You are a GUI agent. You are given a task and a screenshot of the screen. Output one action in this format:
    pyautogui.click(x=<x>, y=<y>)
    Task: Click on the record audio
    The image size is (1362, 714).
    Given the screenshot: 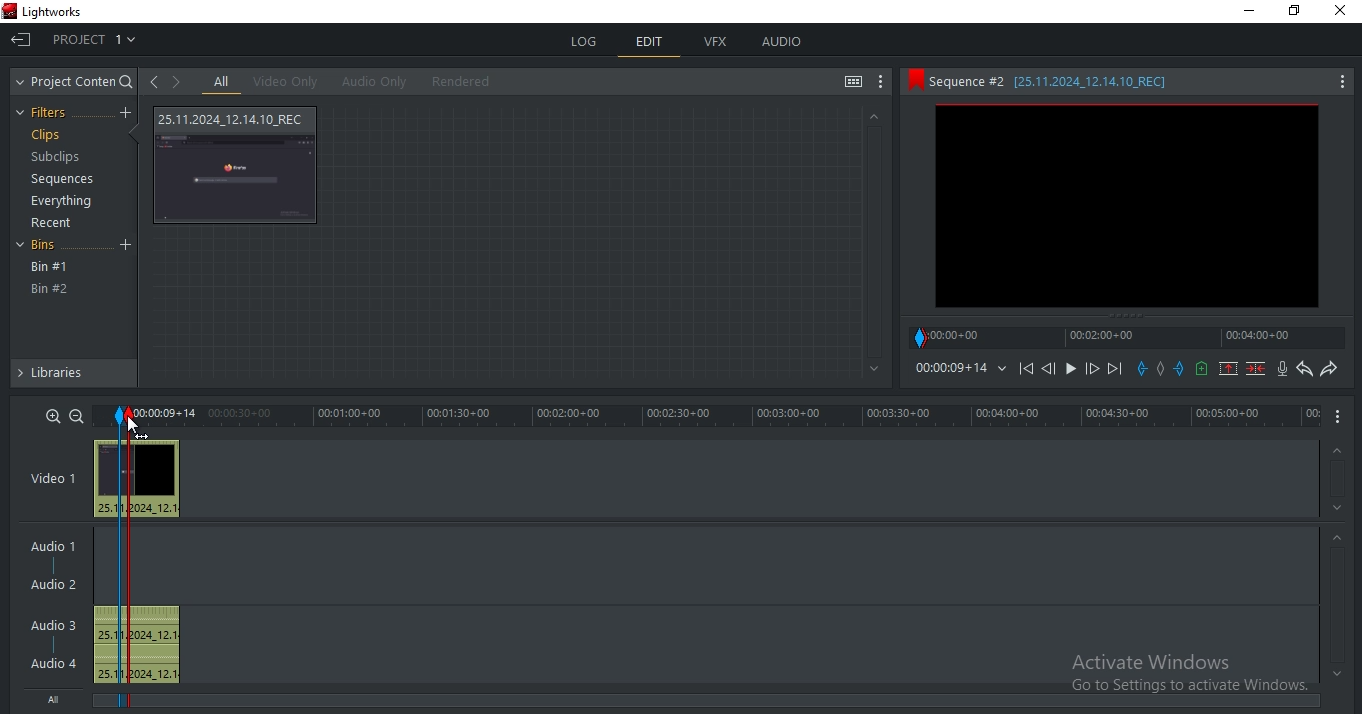 What is the action you would take?
    pyautogui.click(x=1282, y=369)
    